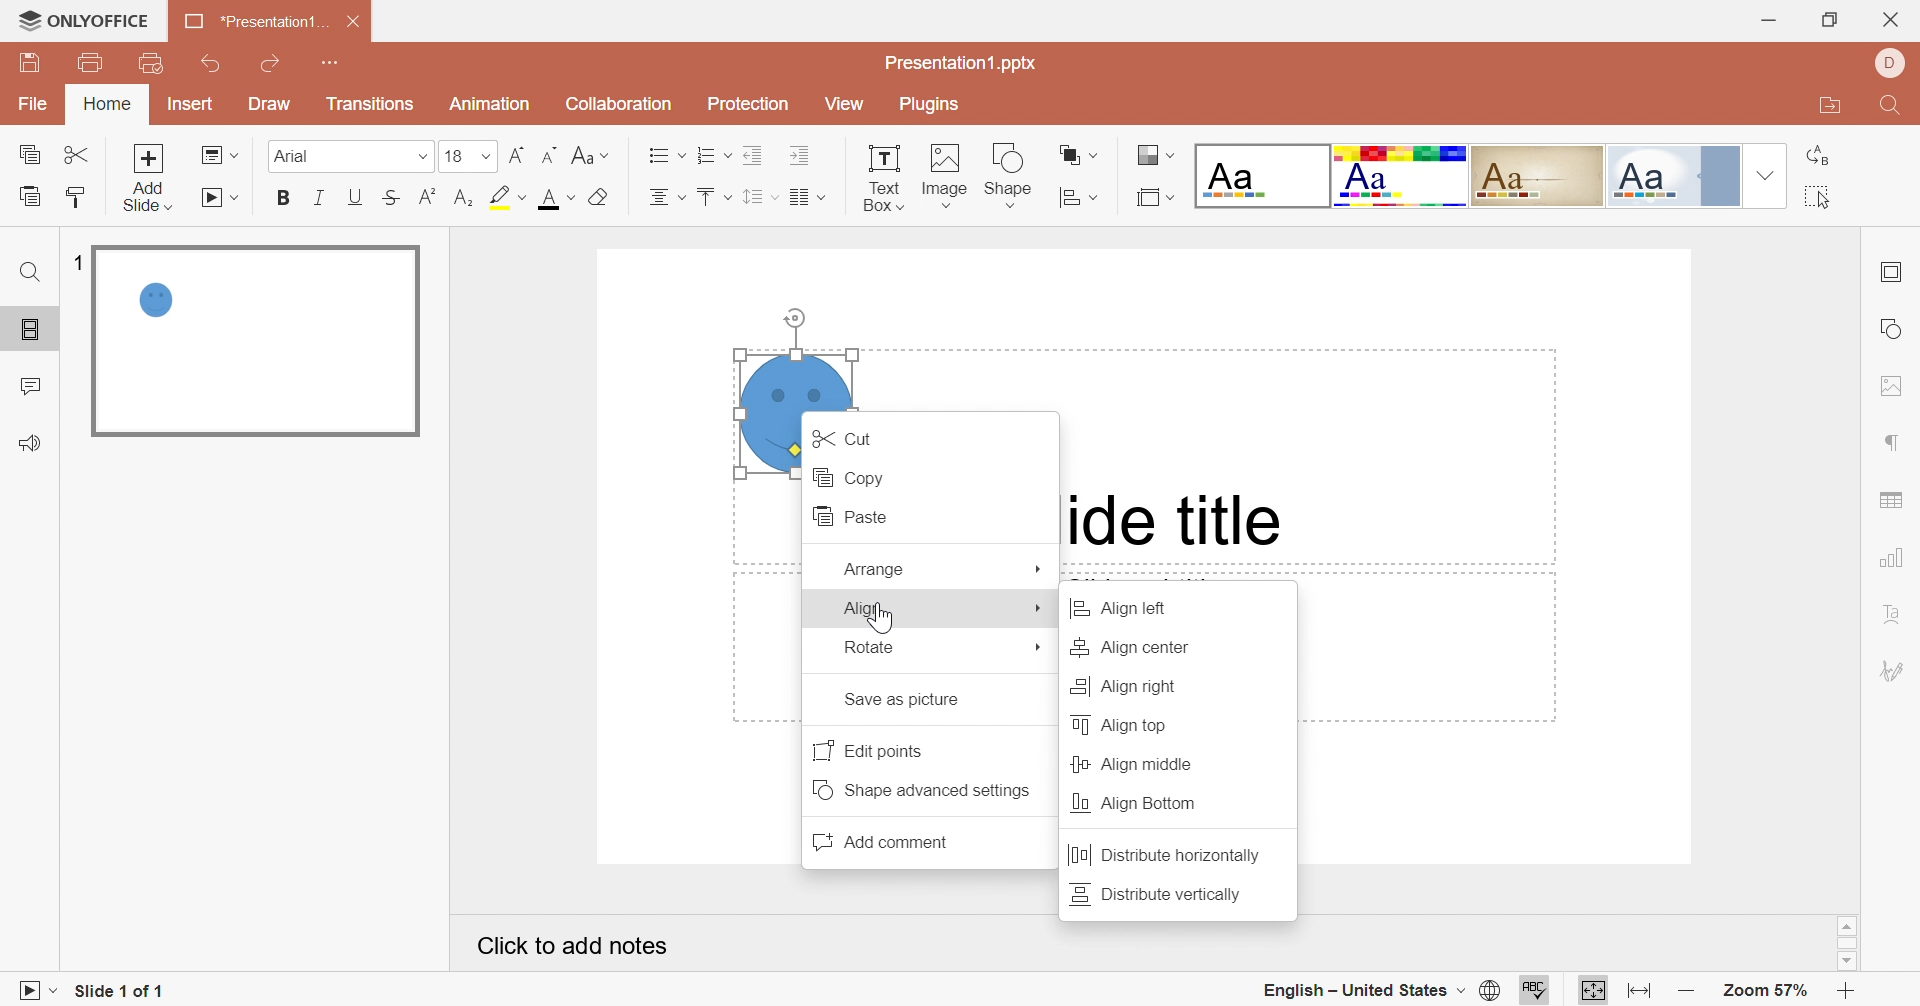  I want to click on Decrement font size, so click(547, 150).